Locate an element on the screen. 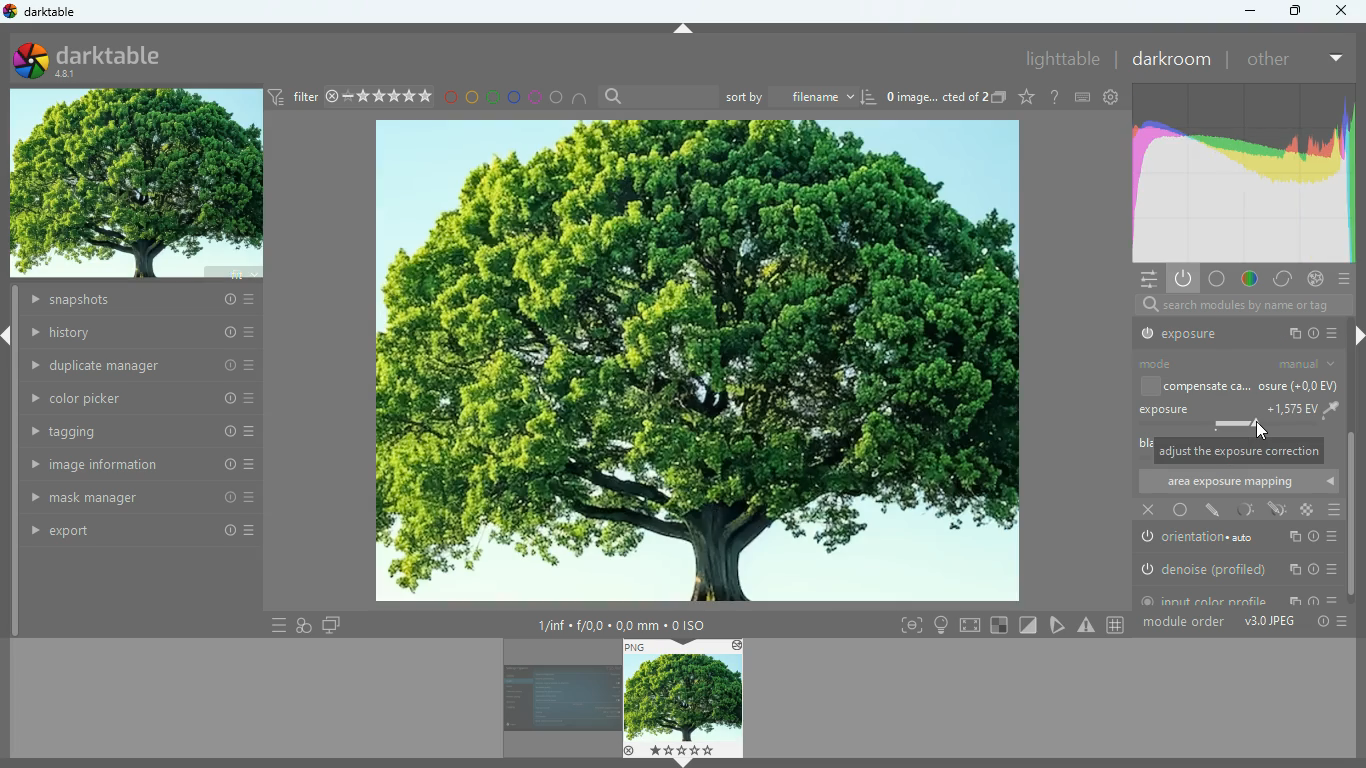 The width and height of the screenshot is (1366, 768). orientation is located at coordinates (1240, 538).